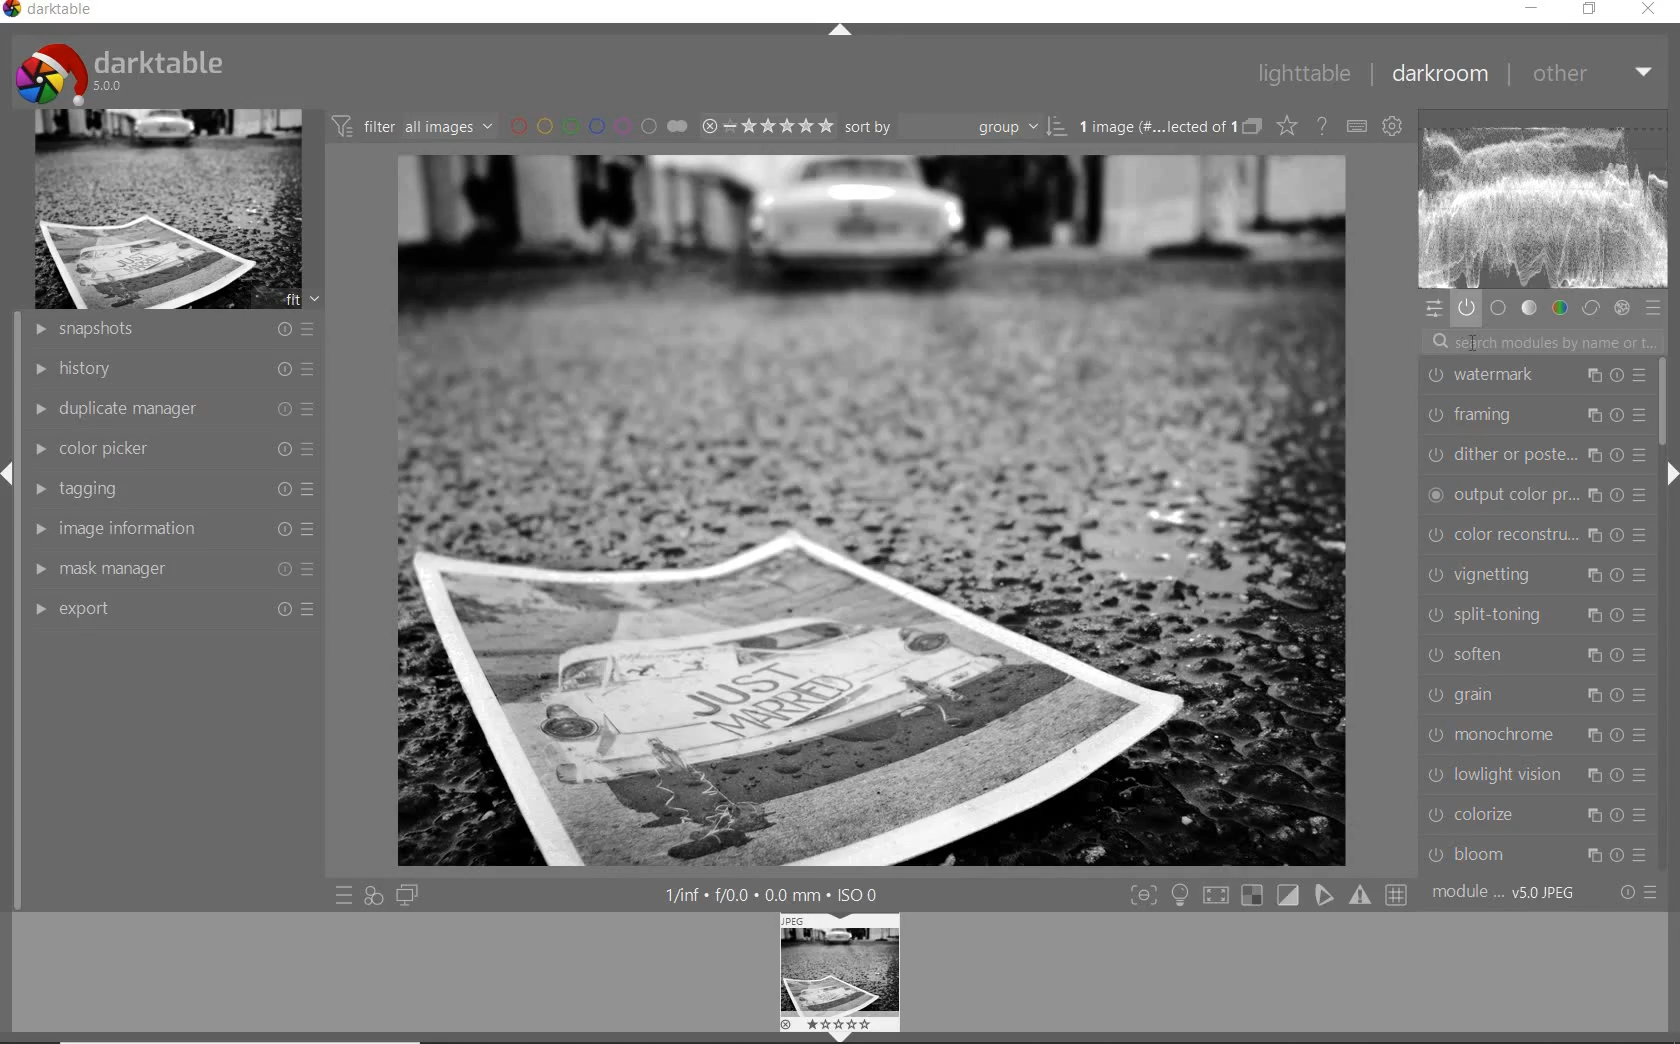 The height and width of the screenshot is (1044, 1680). I want to click on selected image, so click(872, 510).